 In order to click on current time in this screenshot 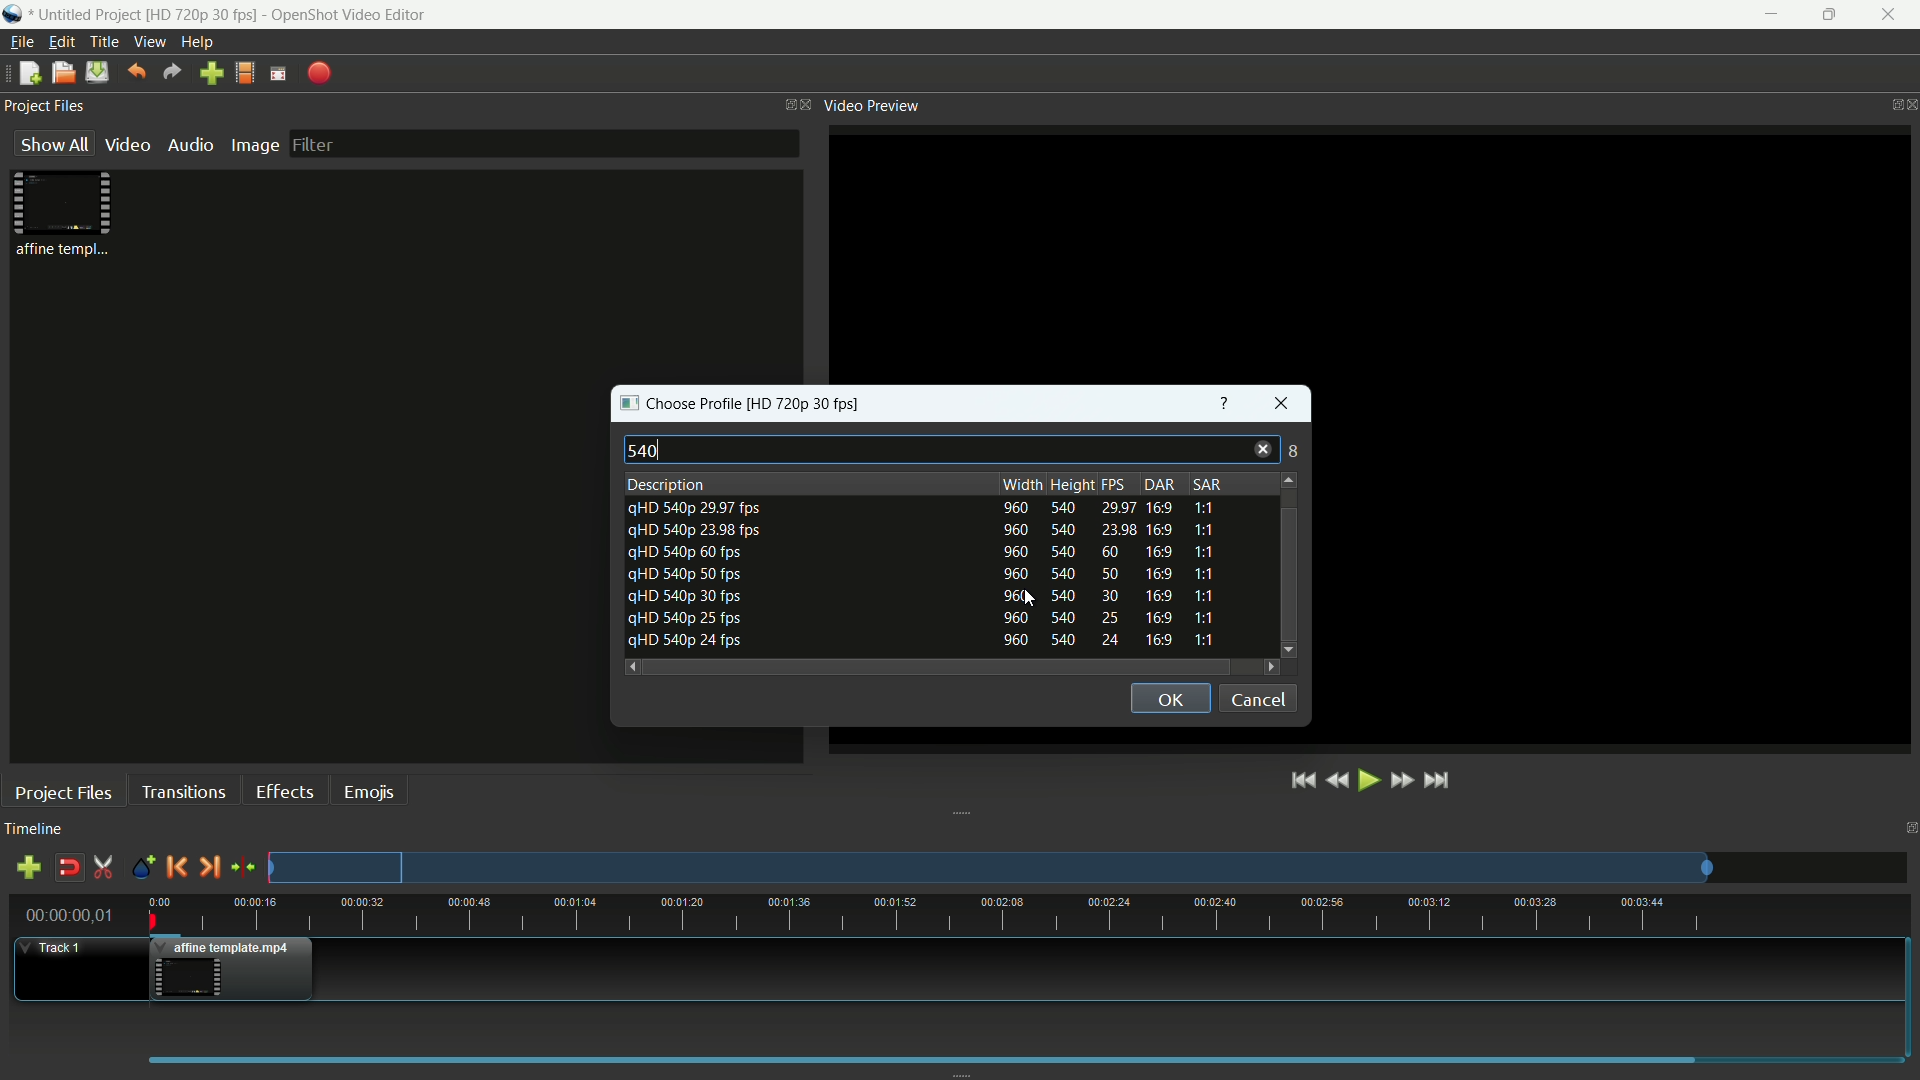, I will do `click(67, 915)`.